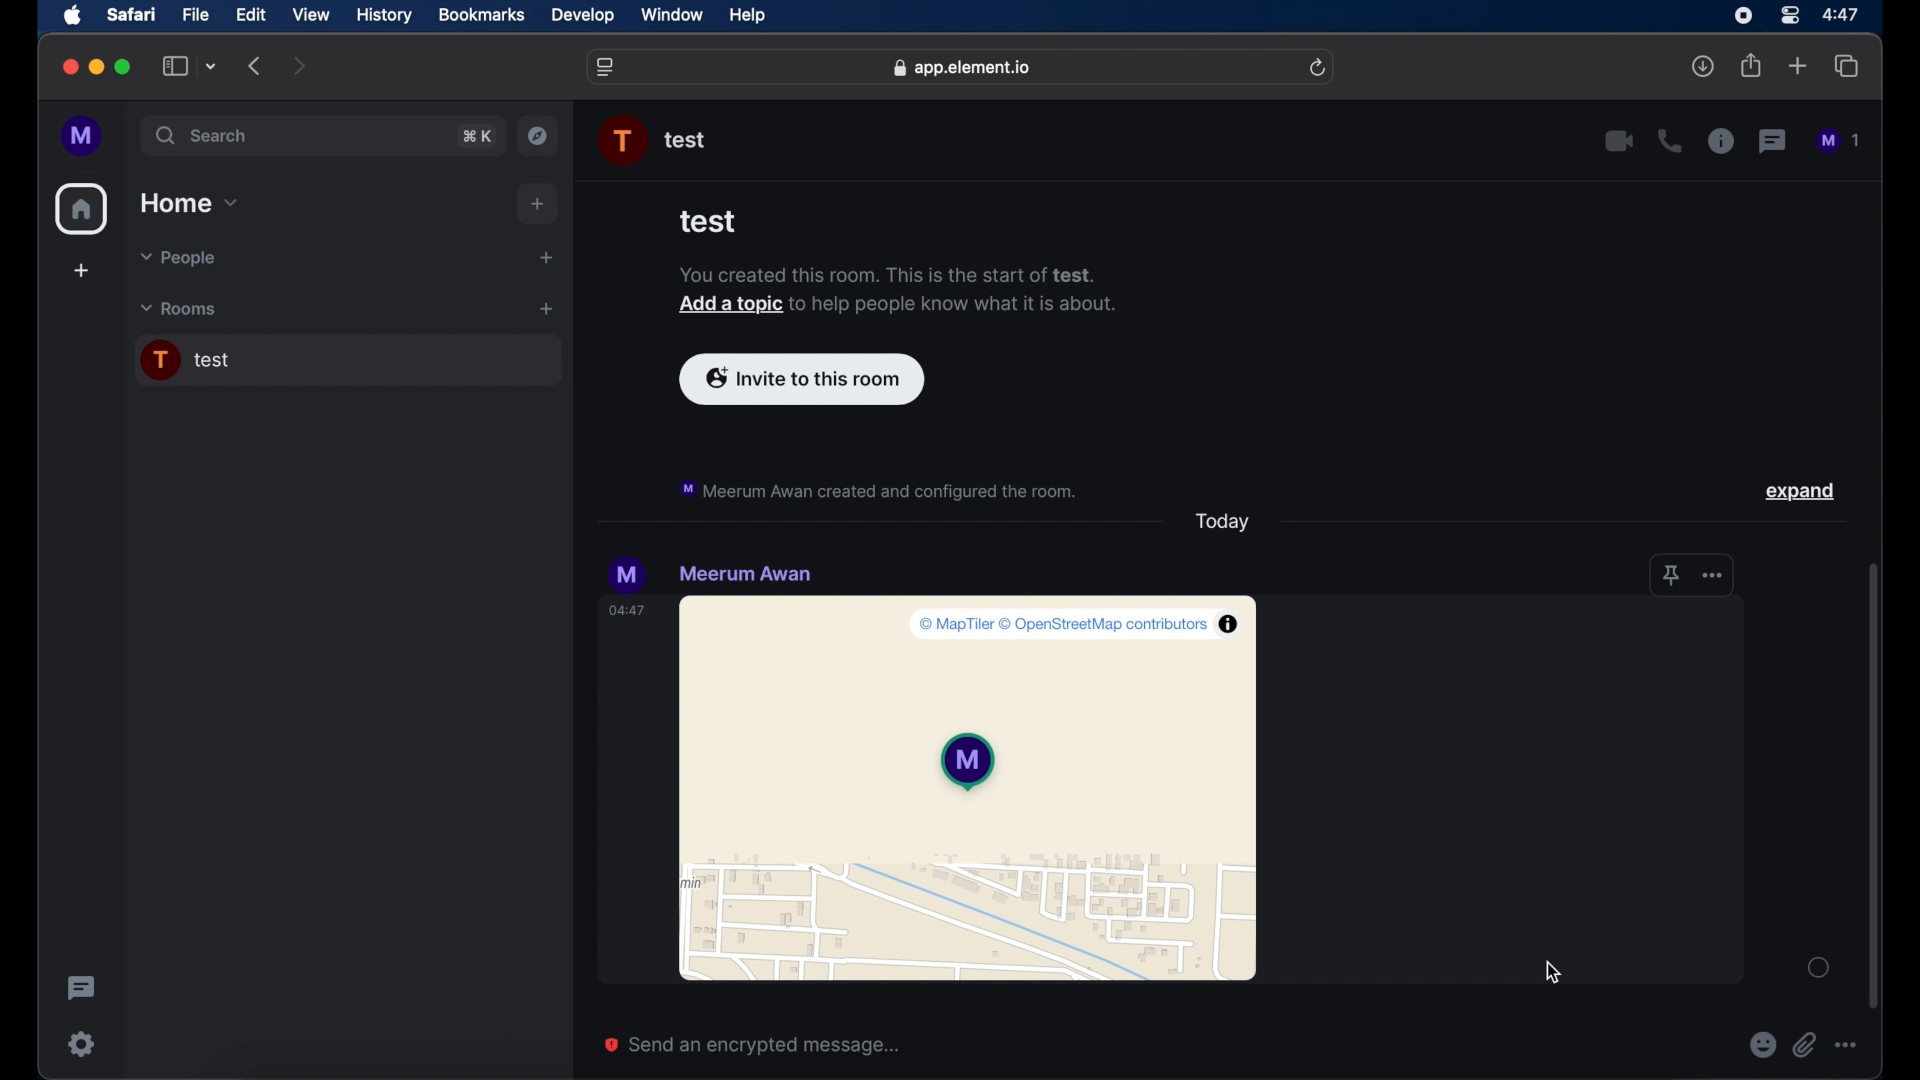 This screenshot has height=1080, width=1920. I want to click on website settings, so click(607, 67).